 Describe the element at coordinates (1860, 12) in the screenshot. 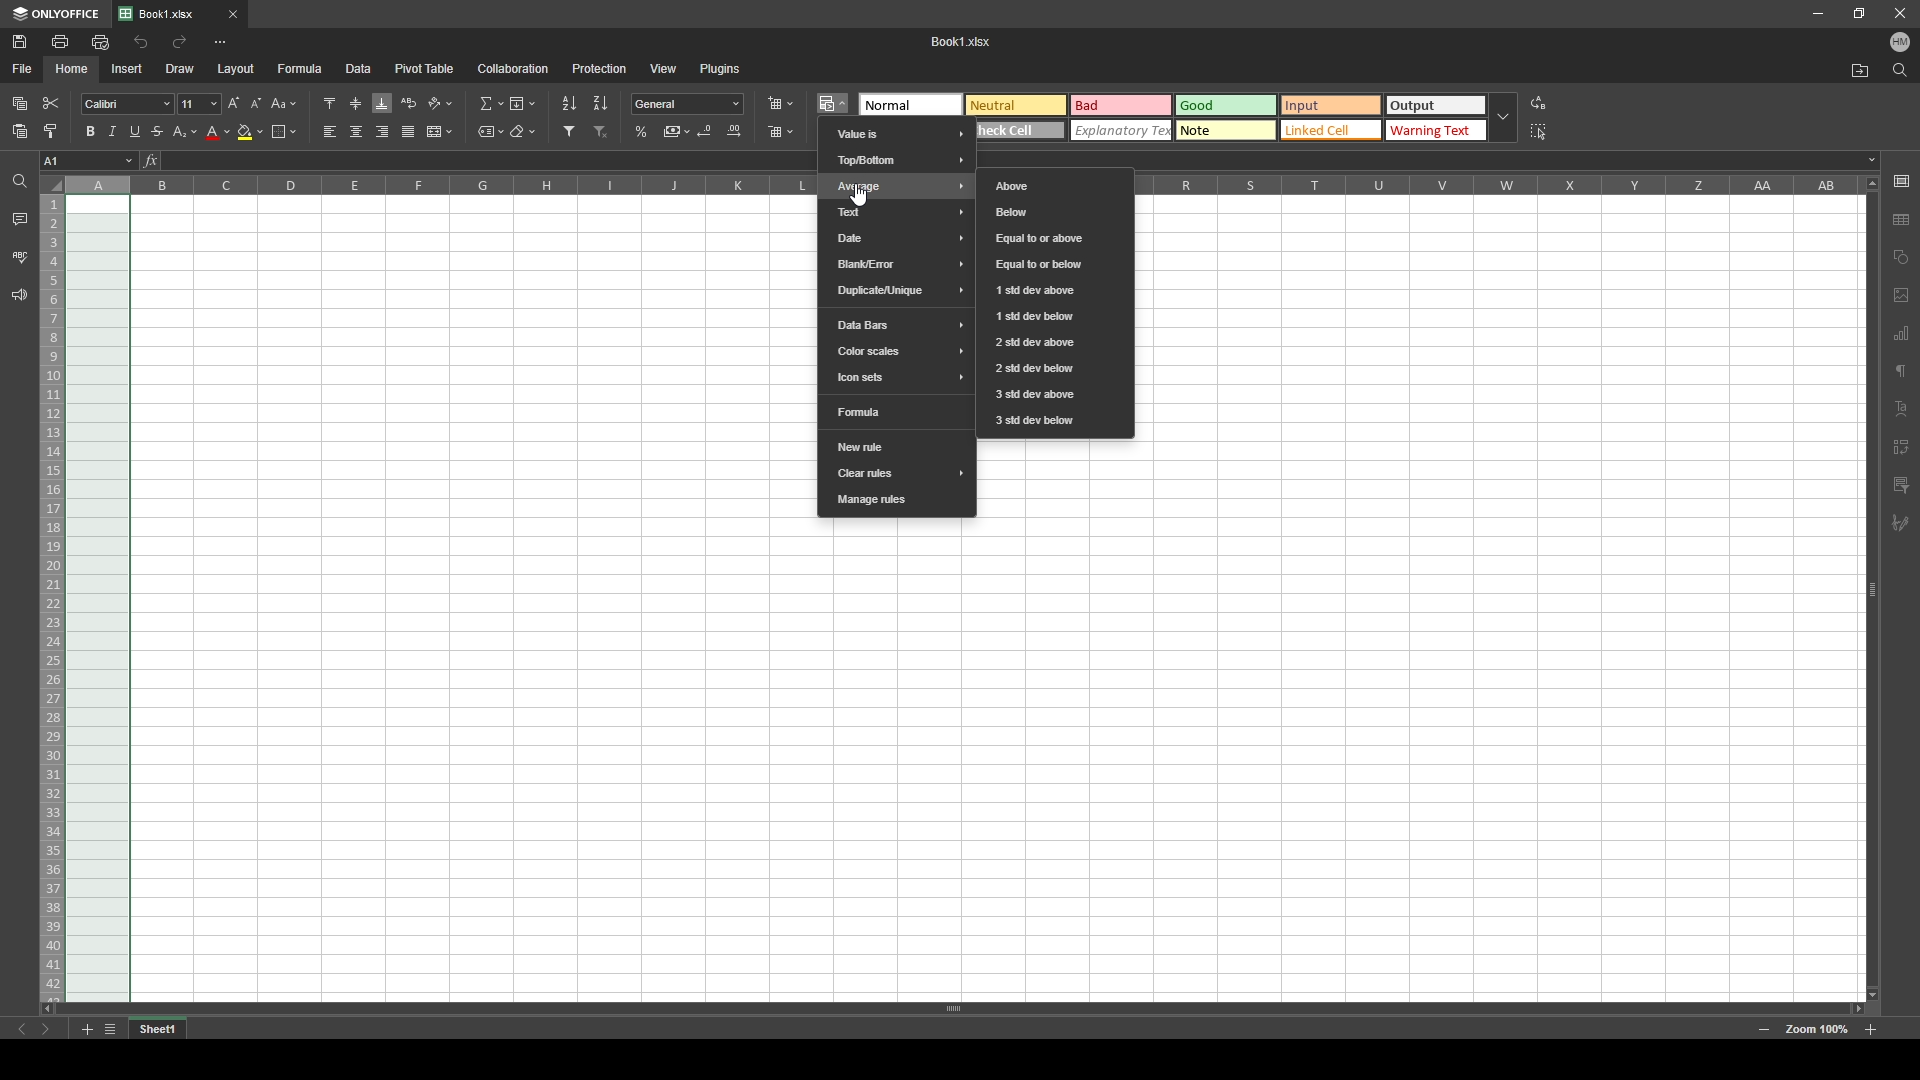

I see `resize` at that location.